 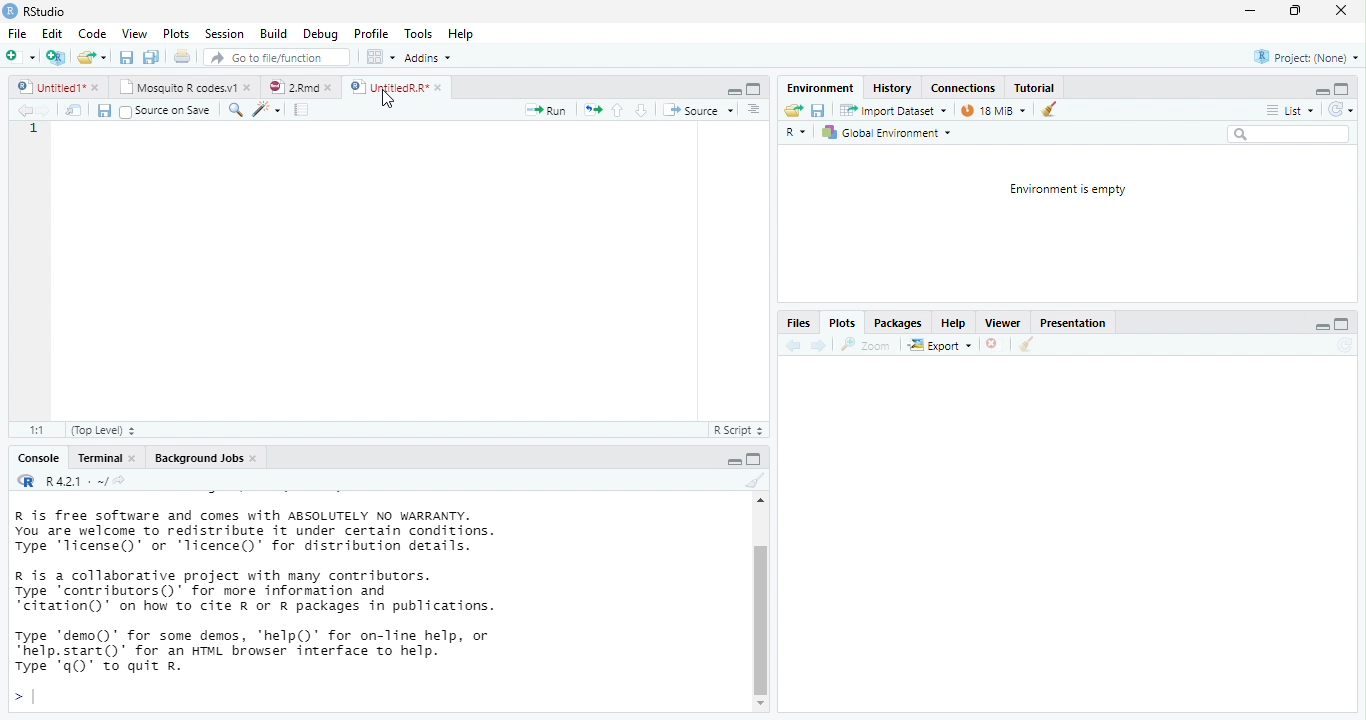 I want to click on re-run the previous code, so click(x=593, y=110).